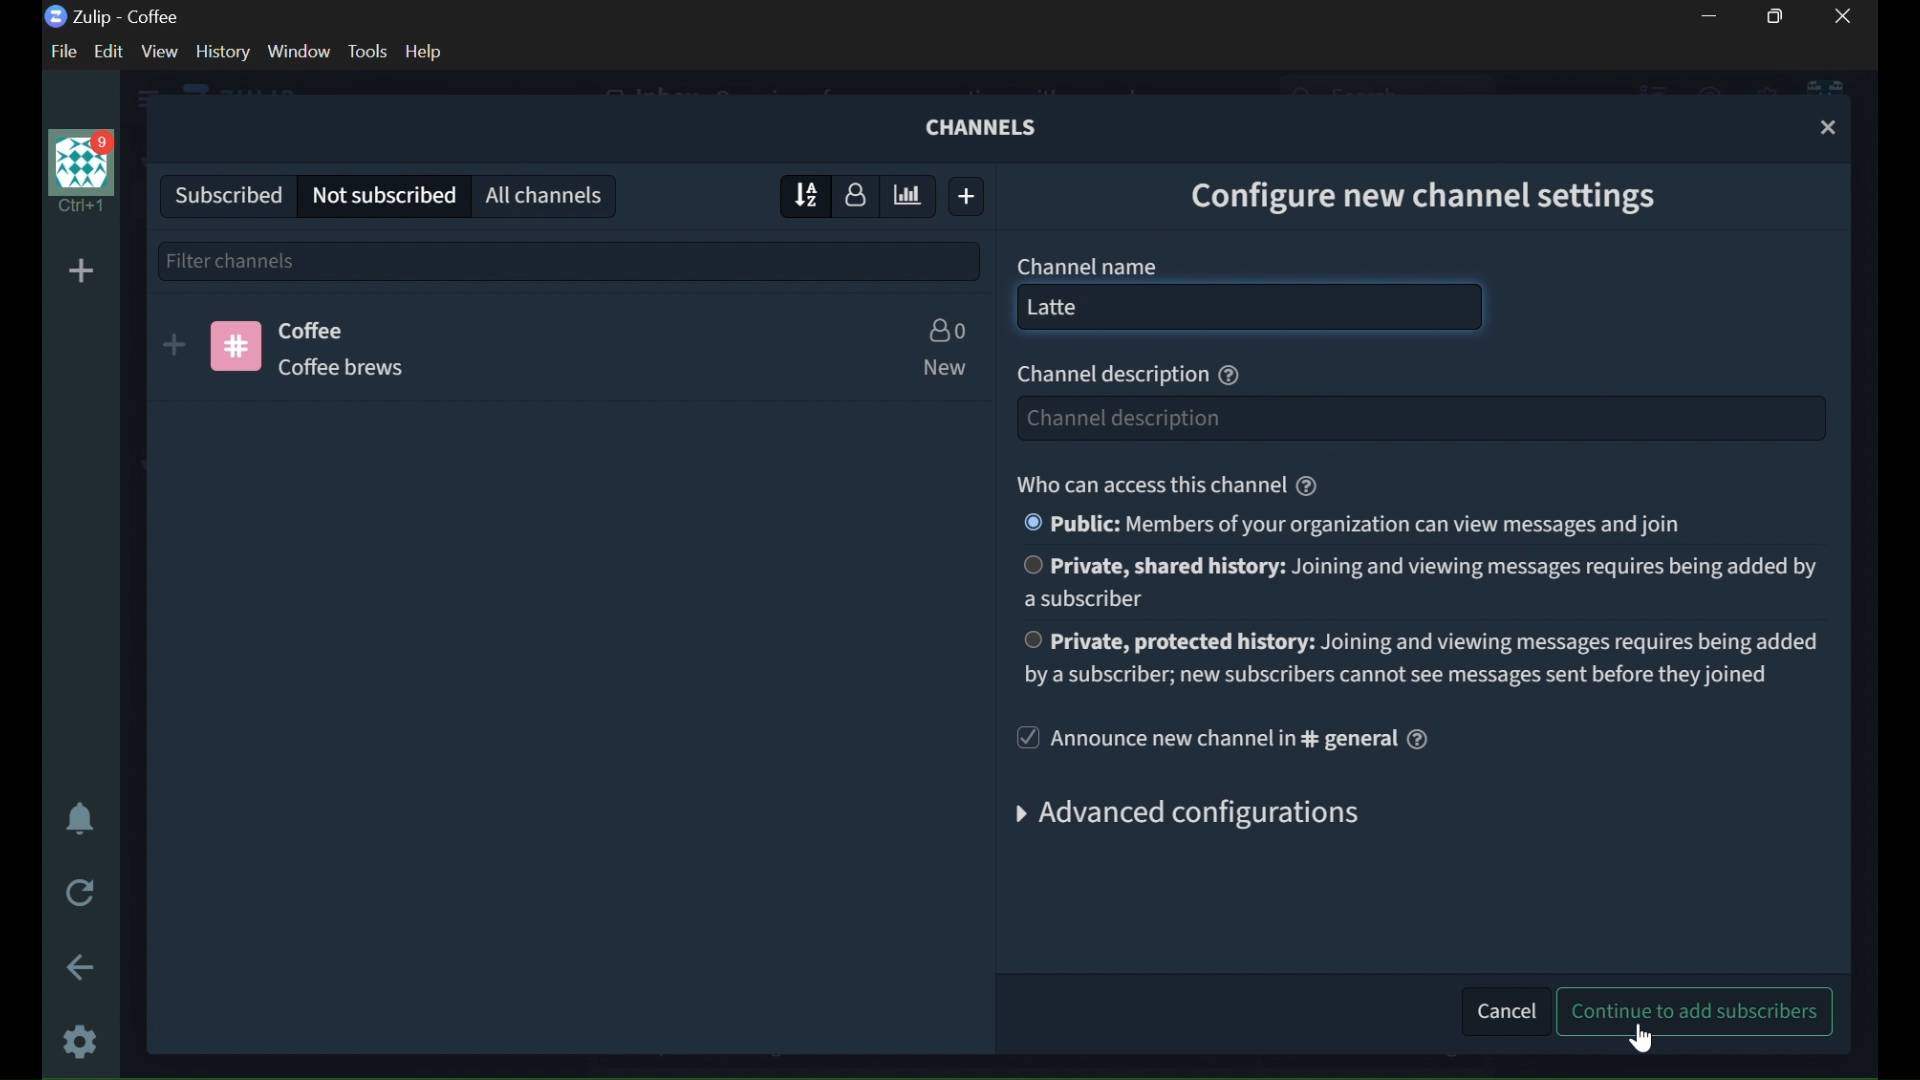  Describe the element at coordinates (942, 368) in the screenshot. I see `NEW` at that location.